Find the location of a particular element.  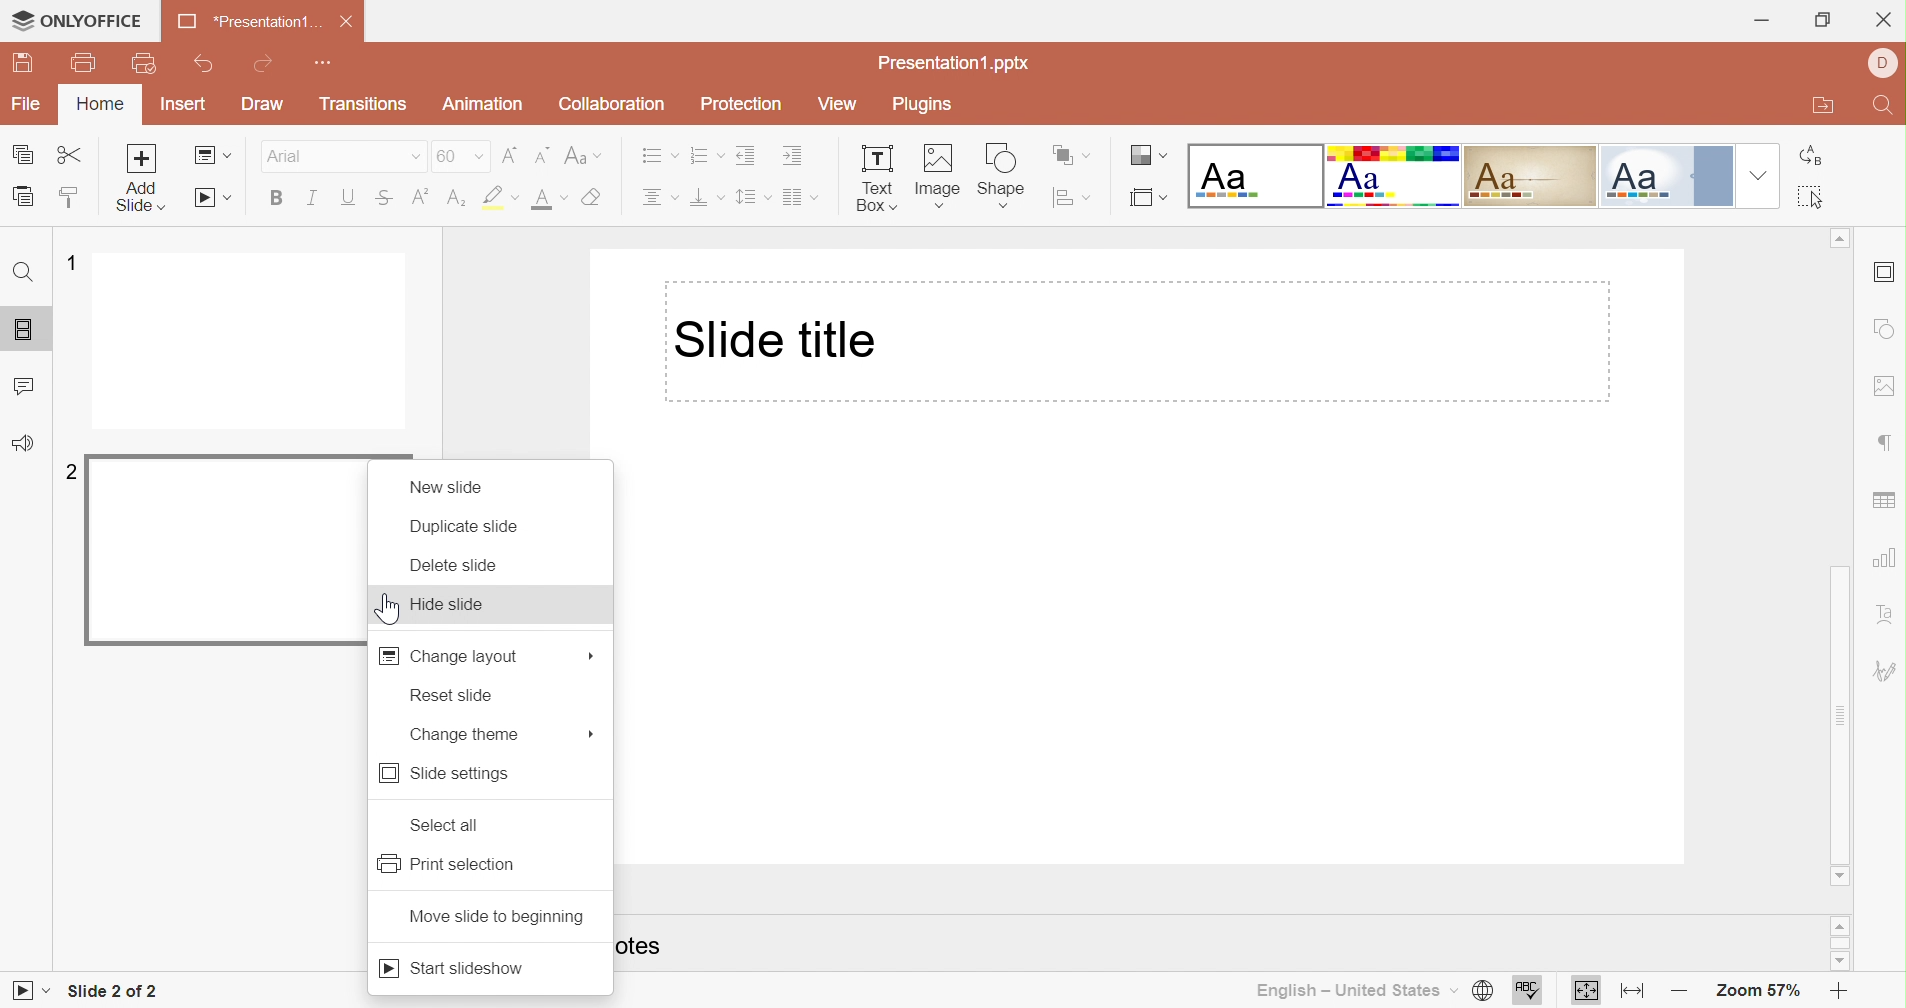

Drop Down is located at coordinates (477, 158).